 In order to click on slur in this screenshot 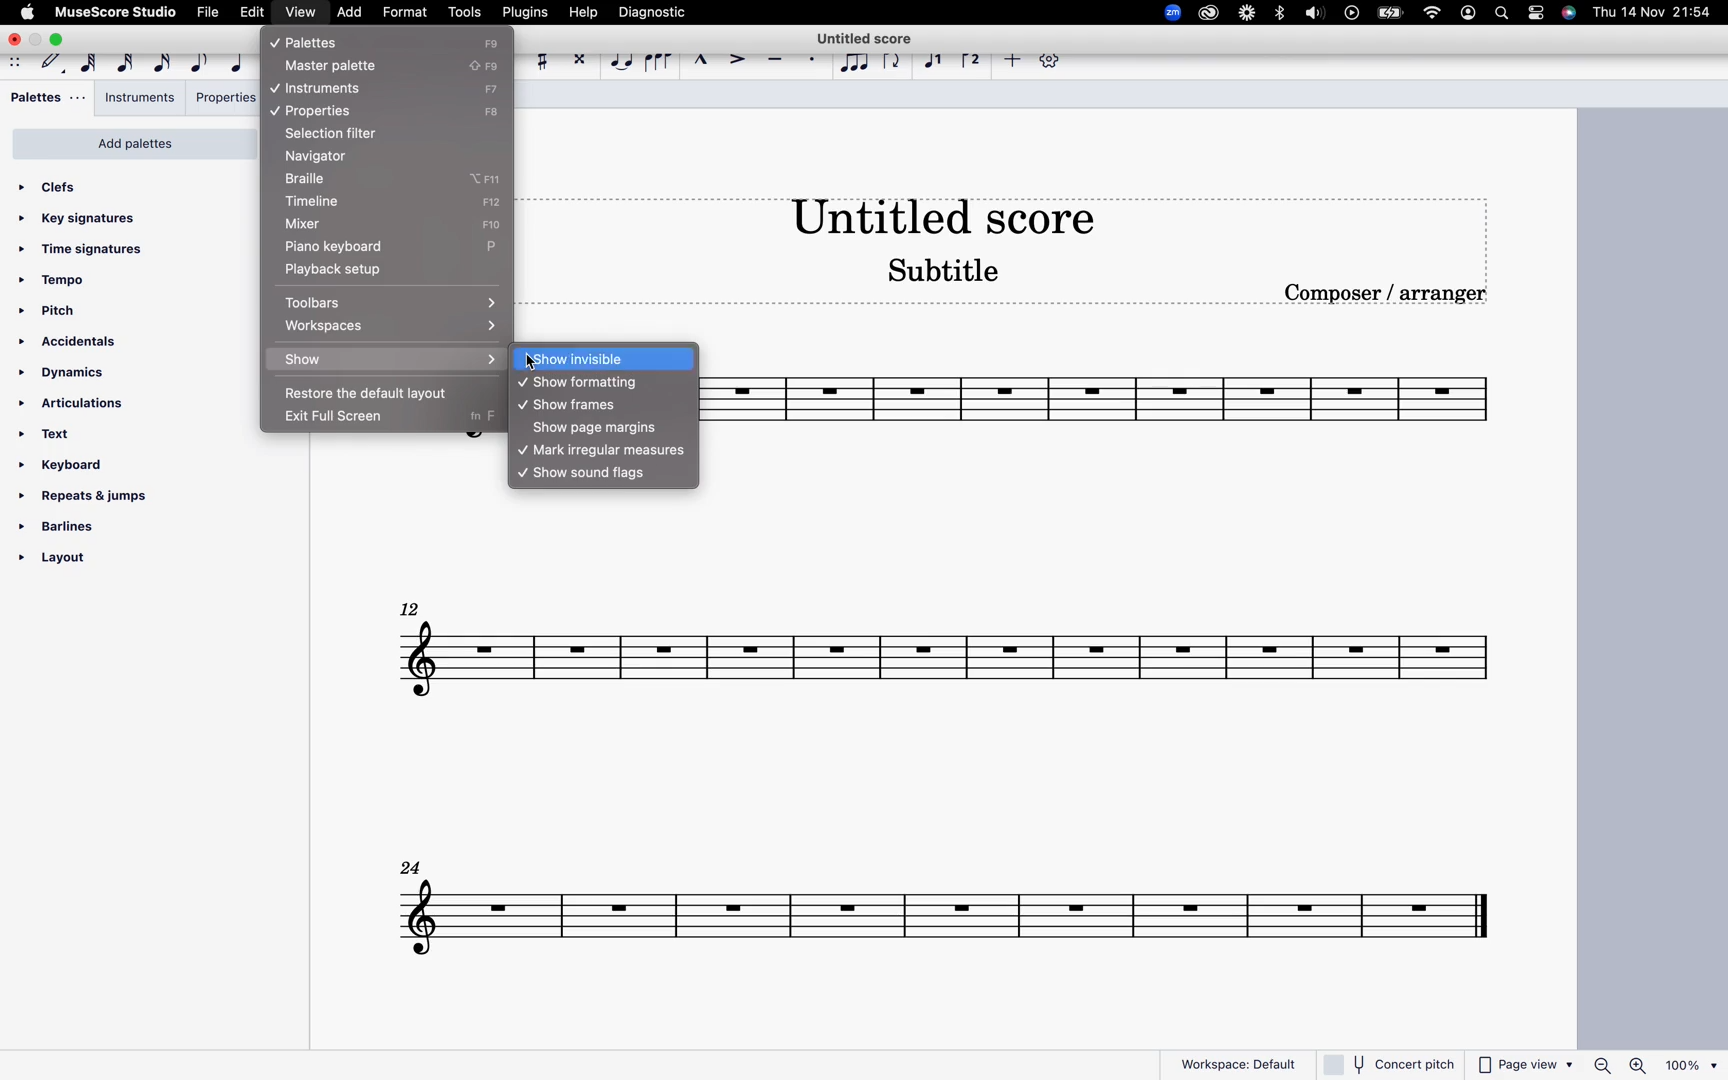, I will do `click(657, 63)`.